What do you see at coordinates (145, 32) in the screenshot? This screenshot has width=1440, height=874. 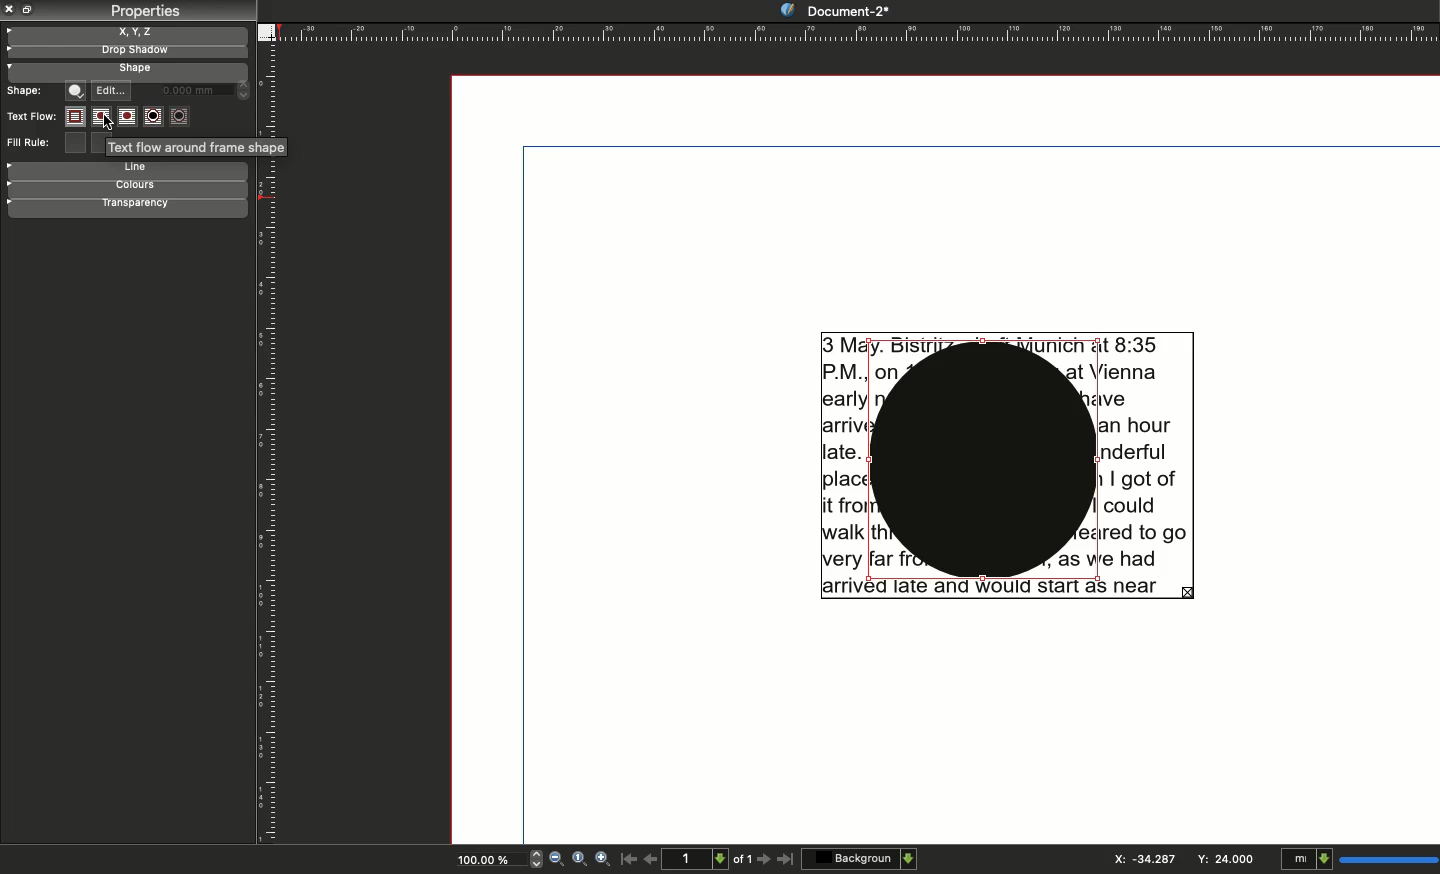 I see `x, y, z` at bounding box center [145, 32].